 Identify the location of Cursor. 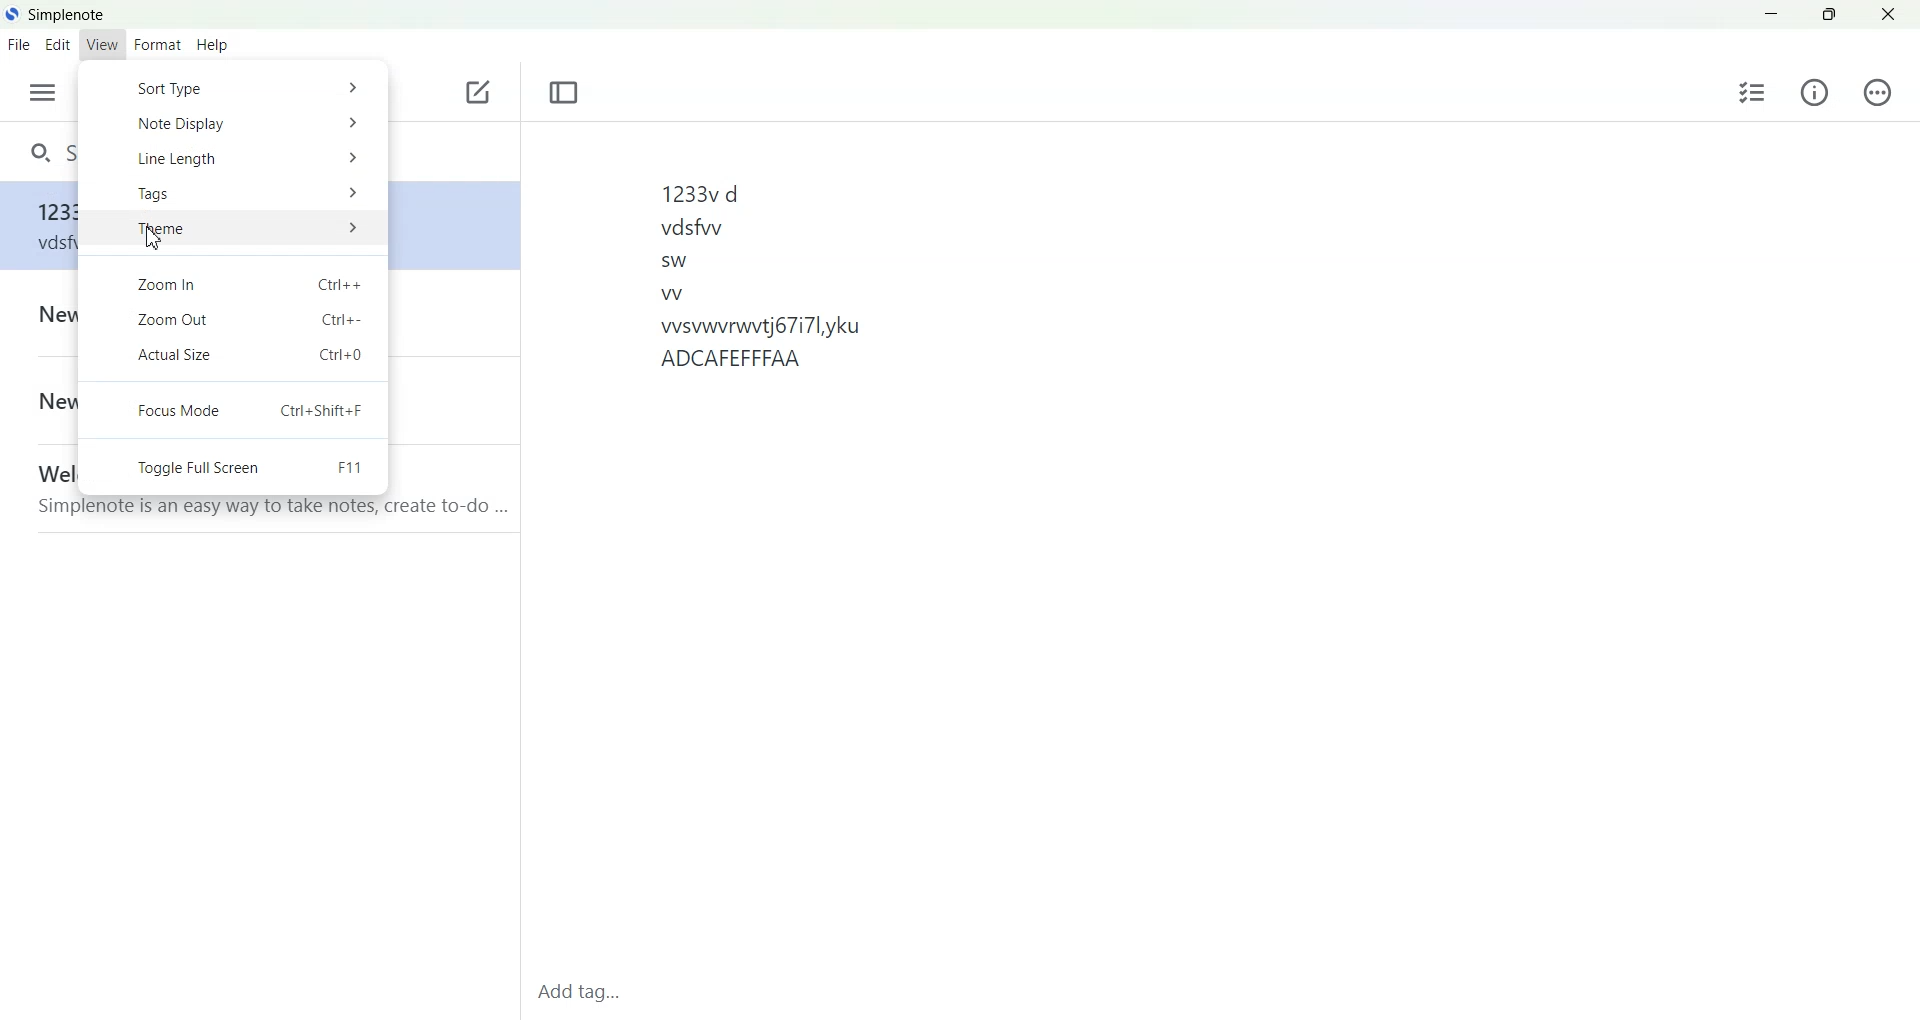
(156, 239).